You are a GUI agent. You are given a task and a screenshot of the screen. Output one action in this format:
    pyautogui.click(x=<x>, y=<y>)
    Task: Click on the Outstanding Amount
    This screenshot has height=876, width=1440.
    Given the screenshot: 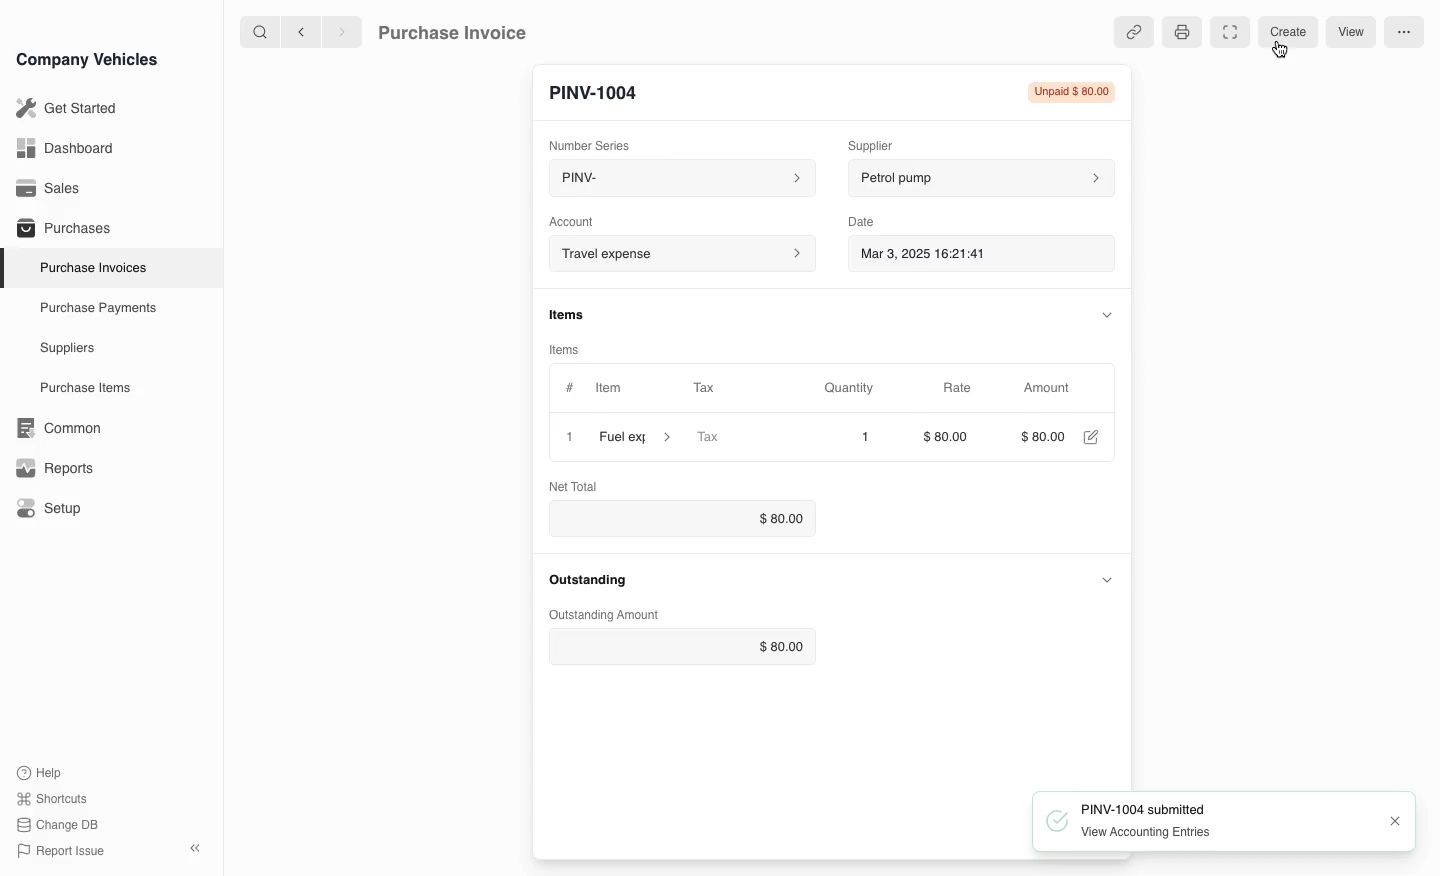 What is the action you would take?
    pyautogui.click(x=606, y=613)
    